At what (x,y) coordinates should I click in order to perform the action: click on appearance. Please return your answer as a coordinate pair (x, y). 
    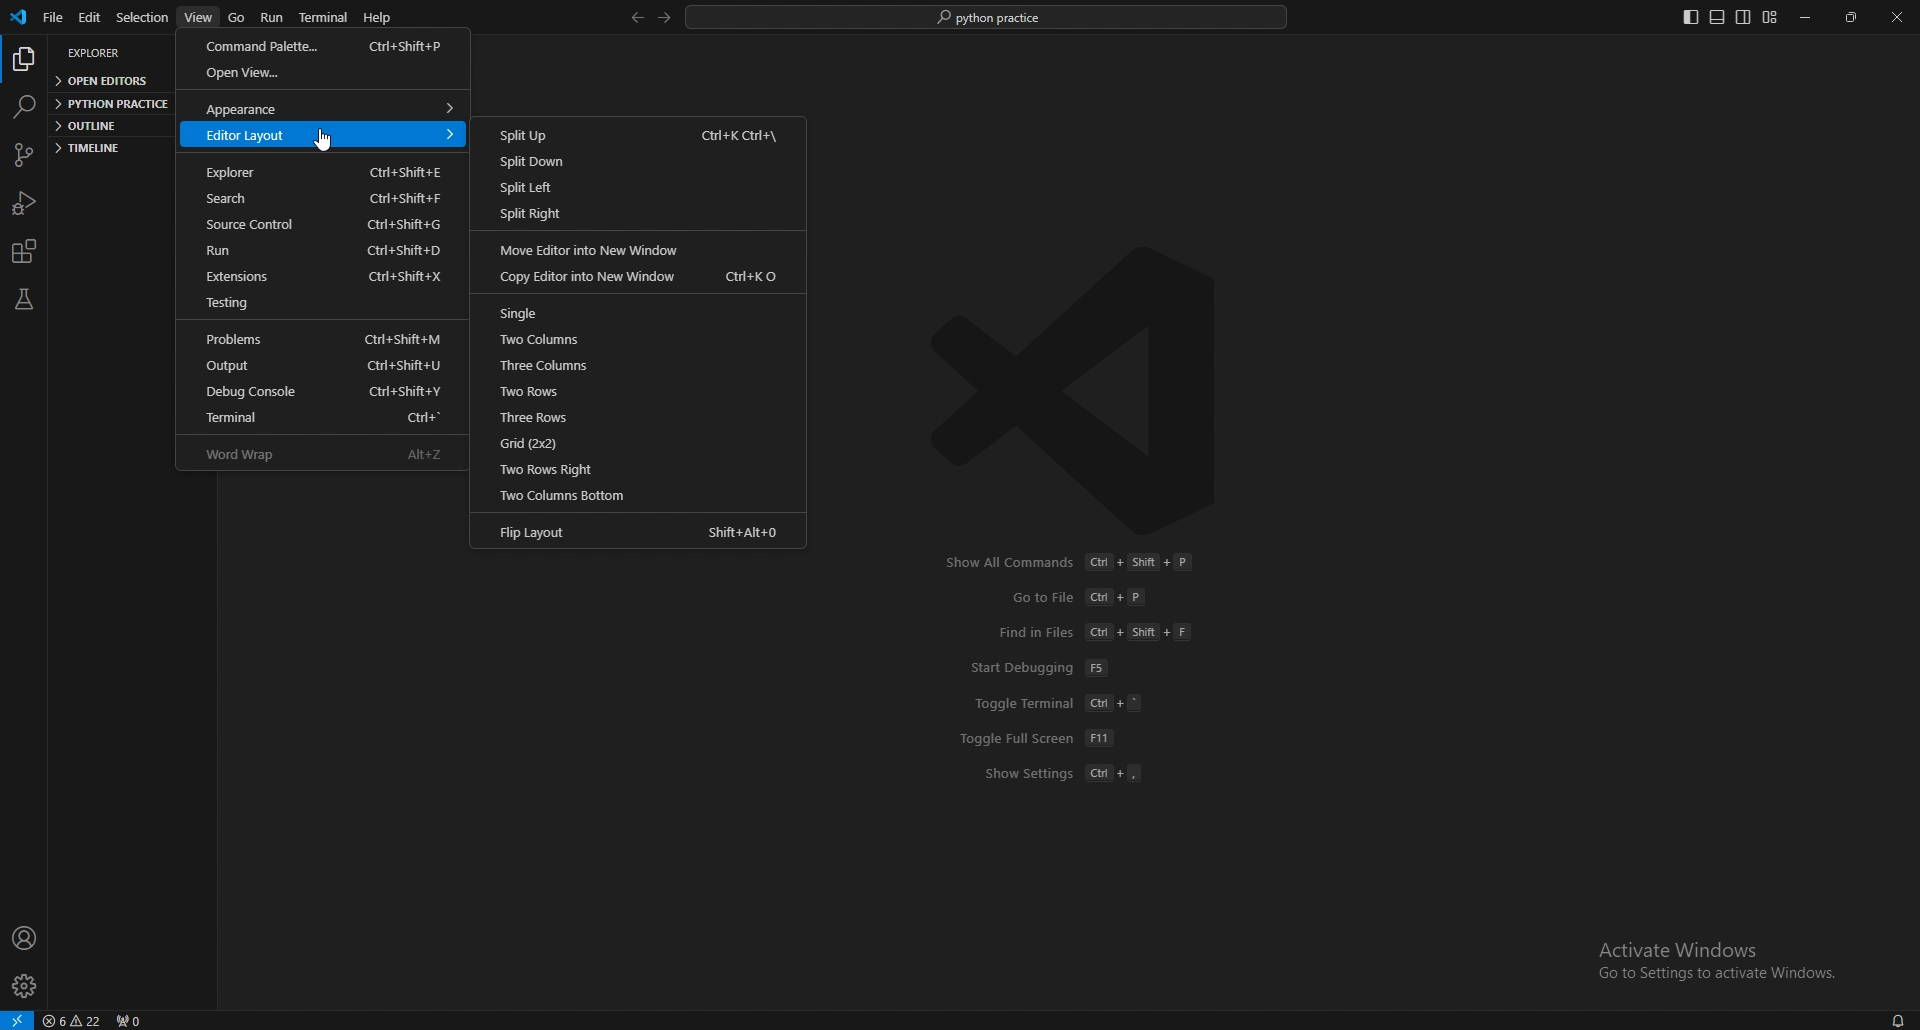
    Looking at the image, I should click on (322, 106).